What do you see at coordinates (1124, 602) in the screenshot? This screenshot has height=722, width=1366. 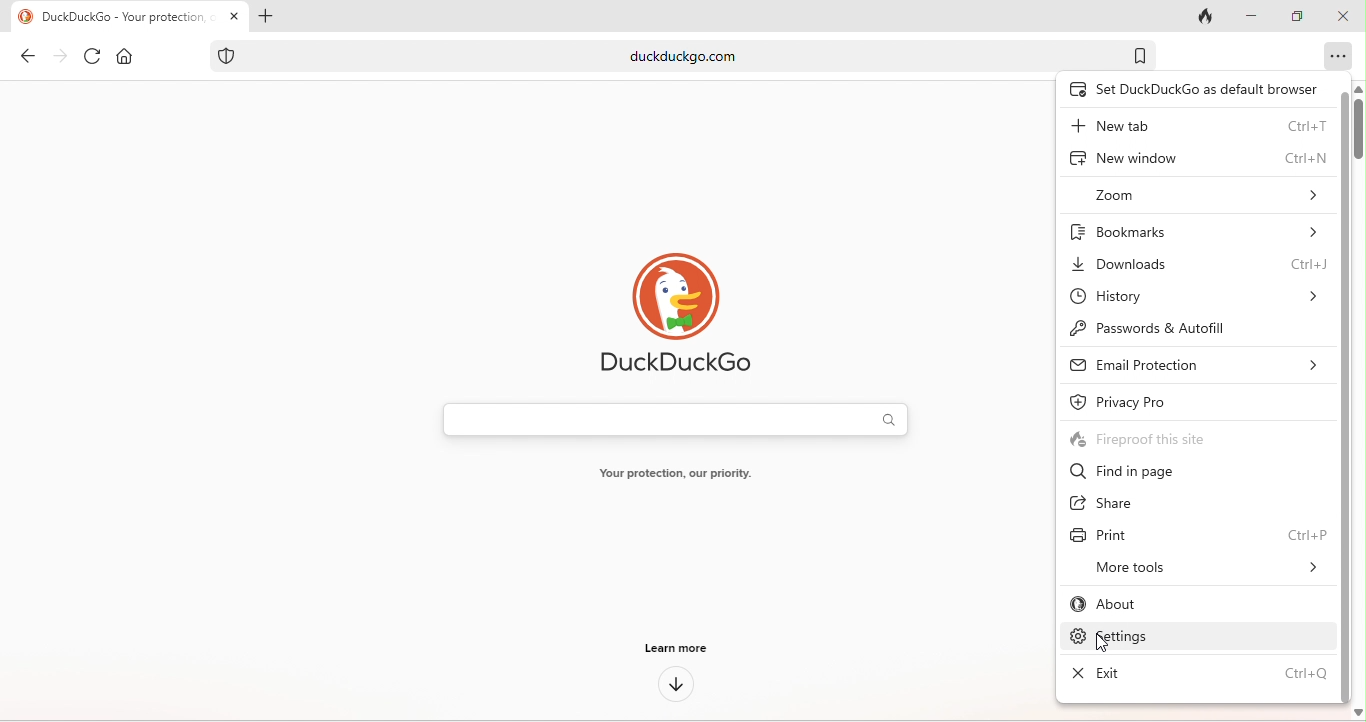 I see `about` at bounding box center [1124, 602].